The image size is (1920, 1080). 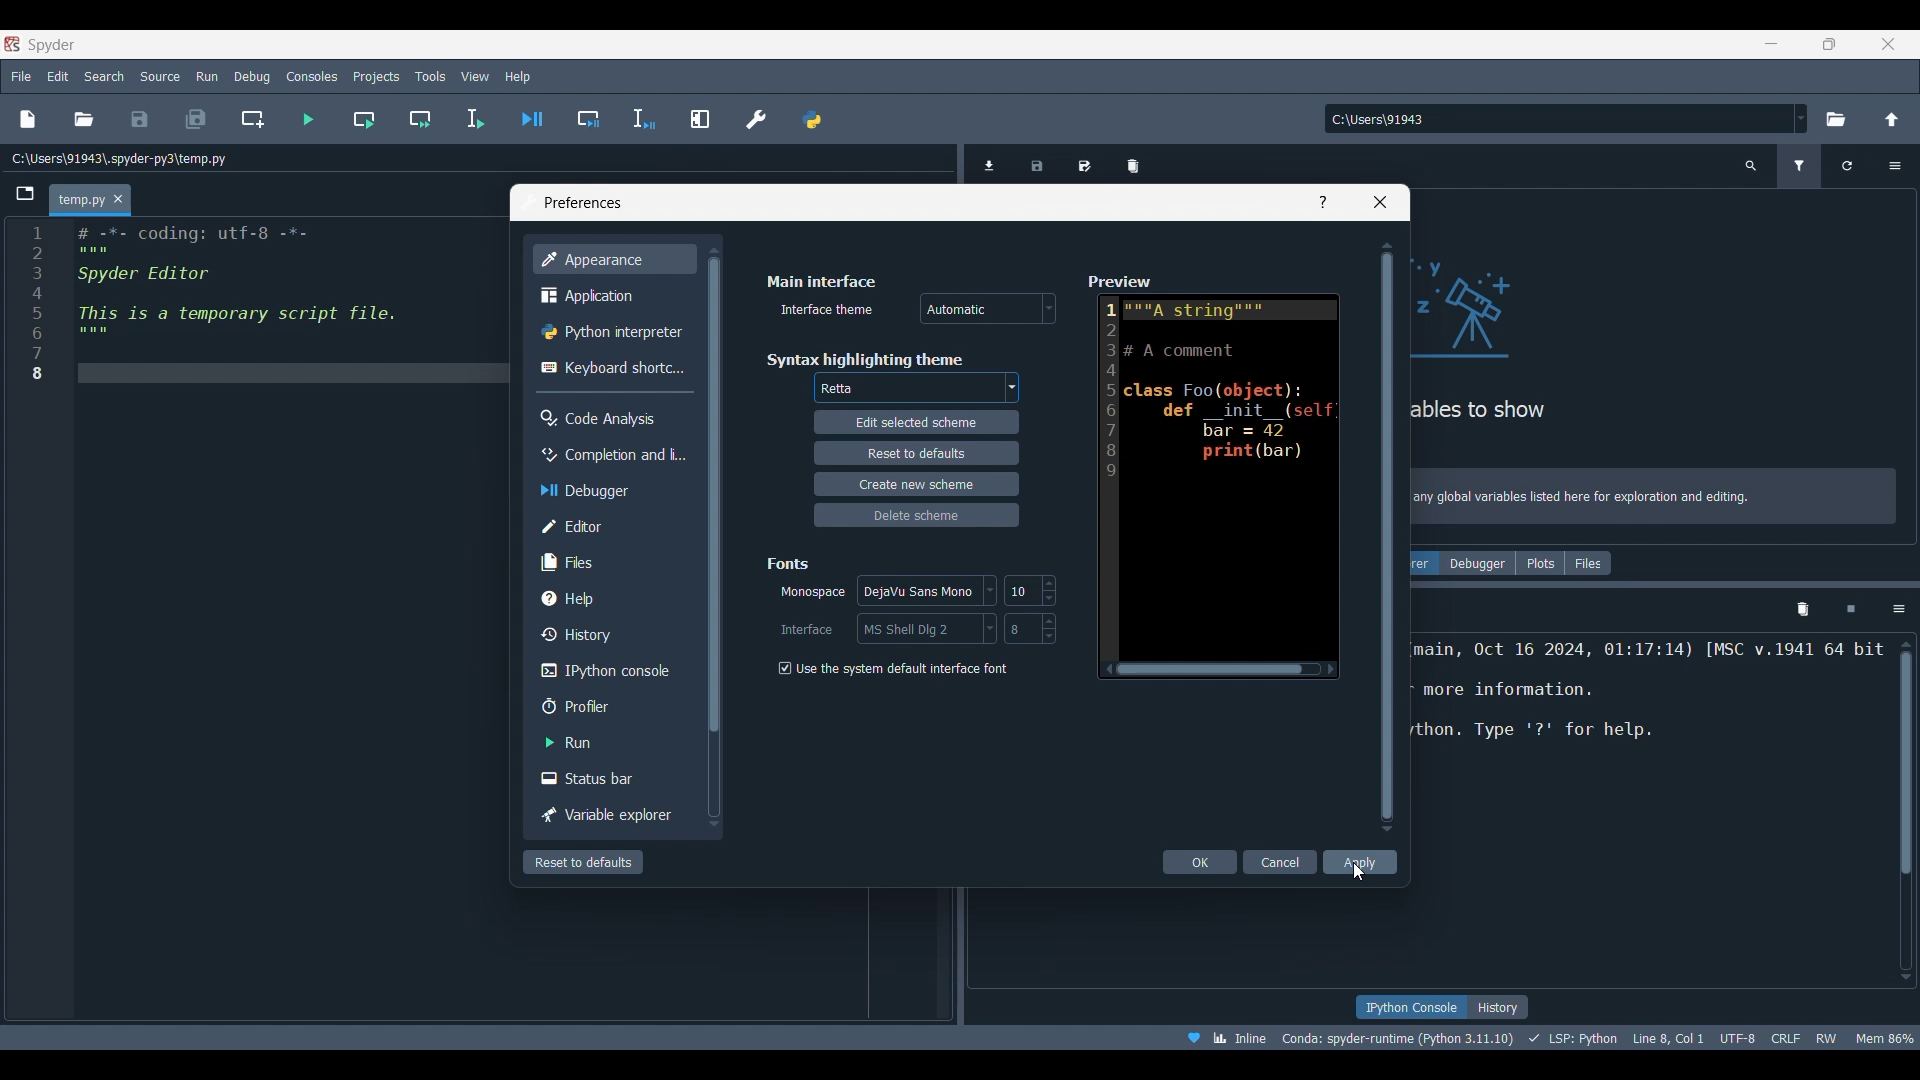 I want to click on Indicates Monospace settings, so click(x=813, y=593).